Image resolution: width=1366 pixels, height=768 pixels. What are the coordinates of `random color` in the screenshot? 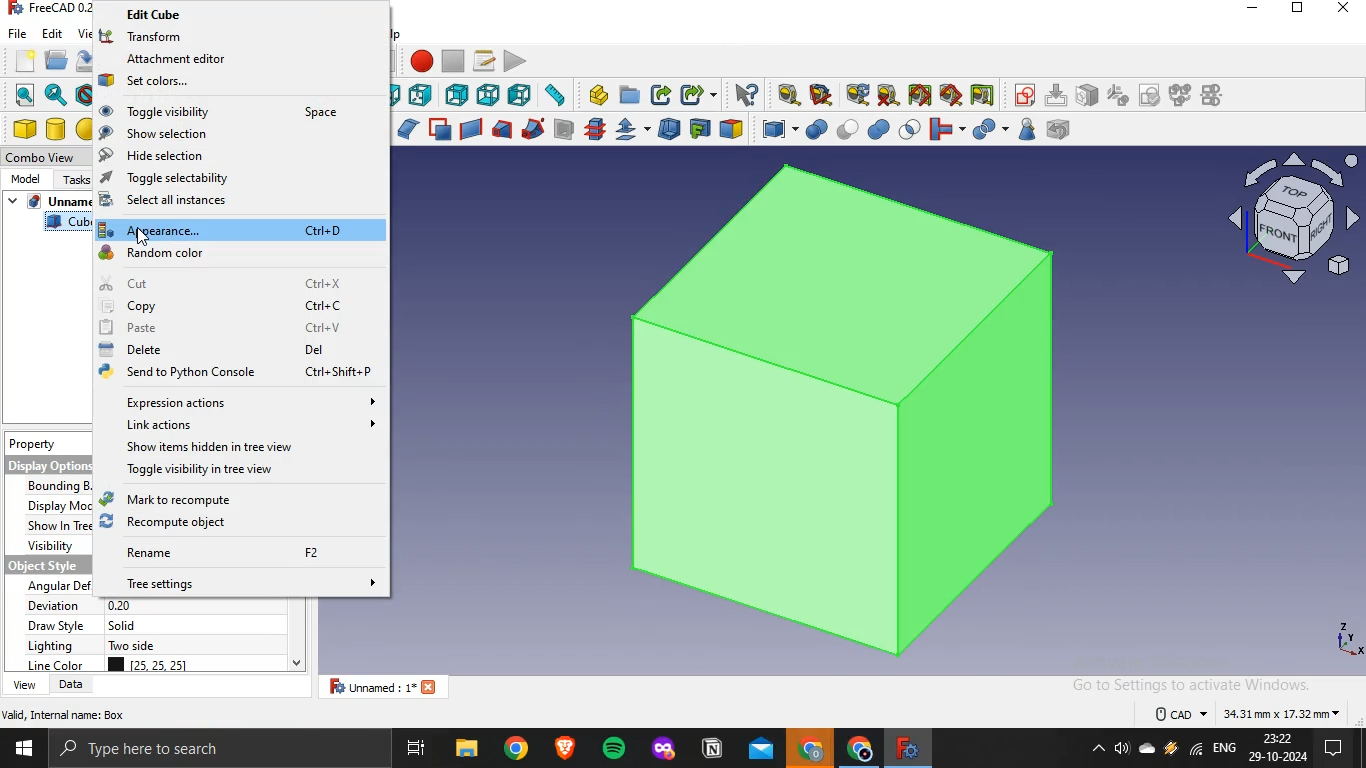 It's located at (231, 253).